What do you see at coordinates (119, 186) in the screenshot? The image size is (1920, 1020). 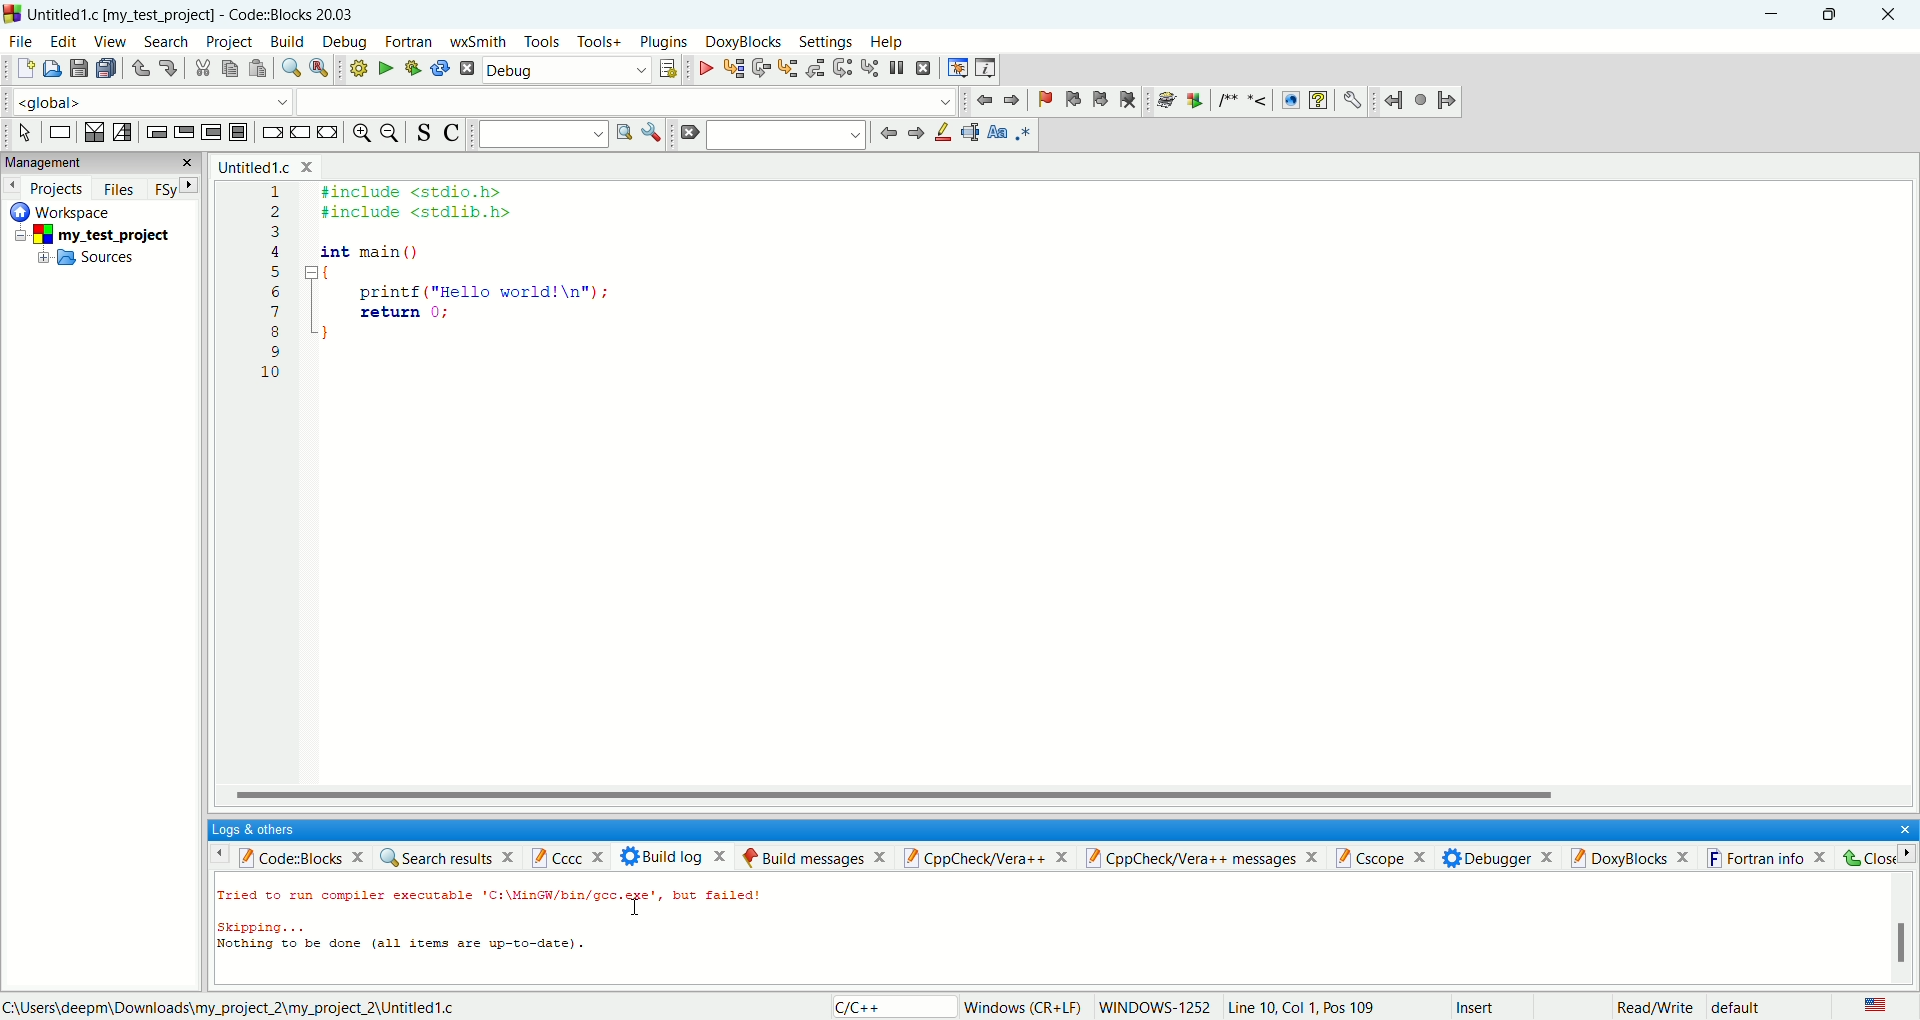 I see `Flies` at bounding box center [119, 186].